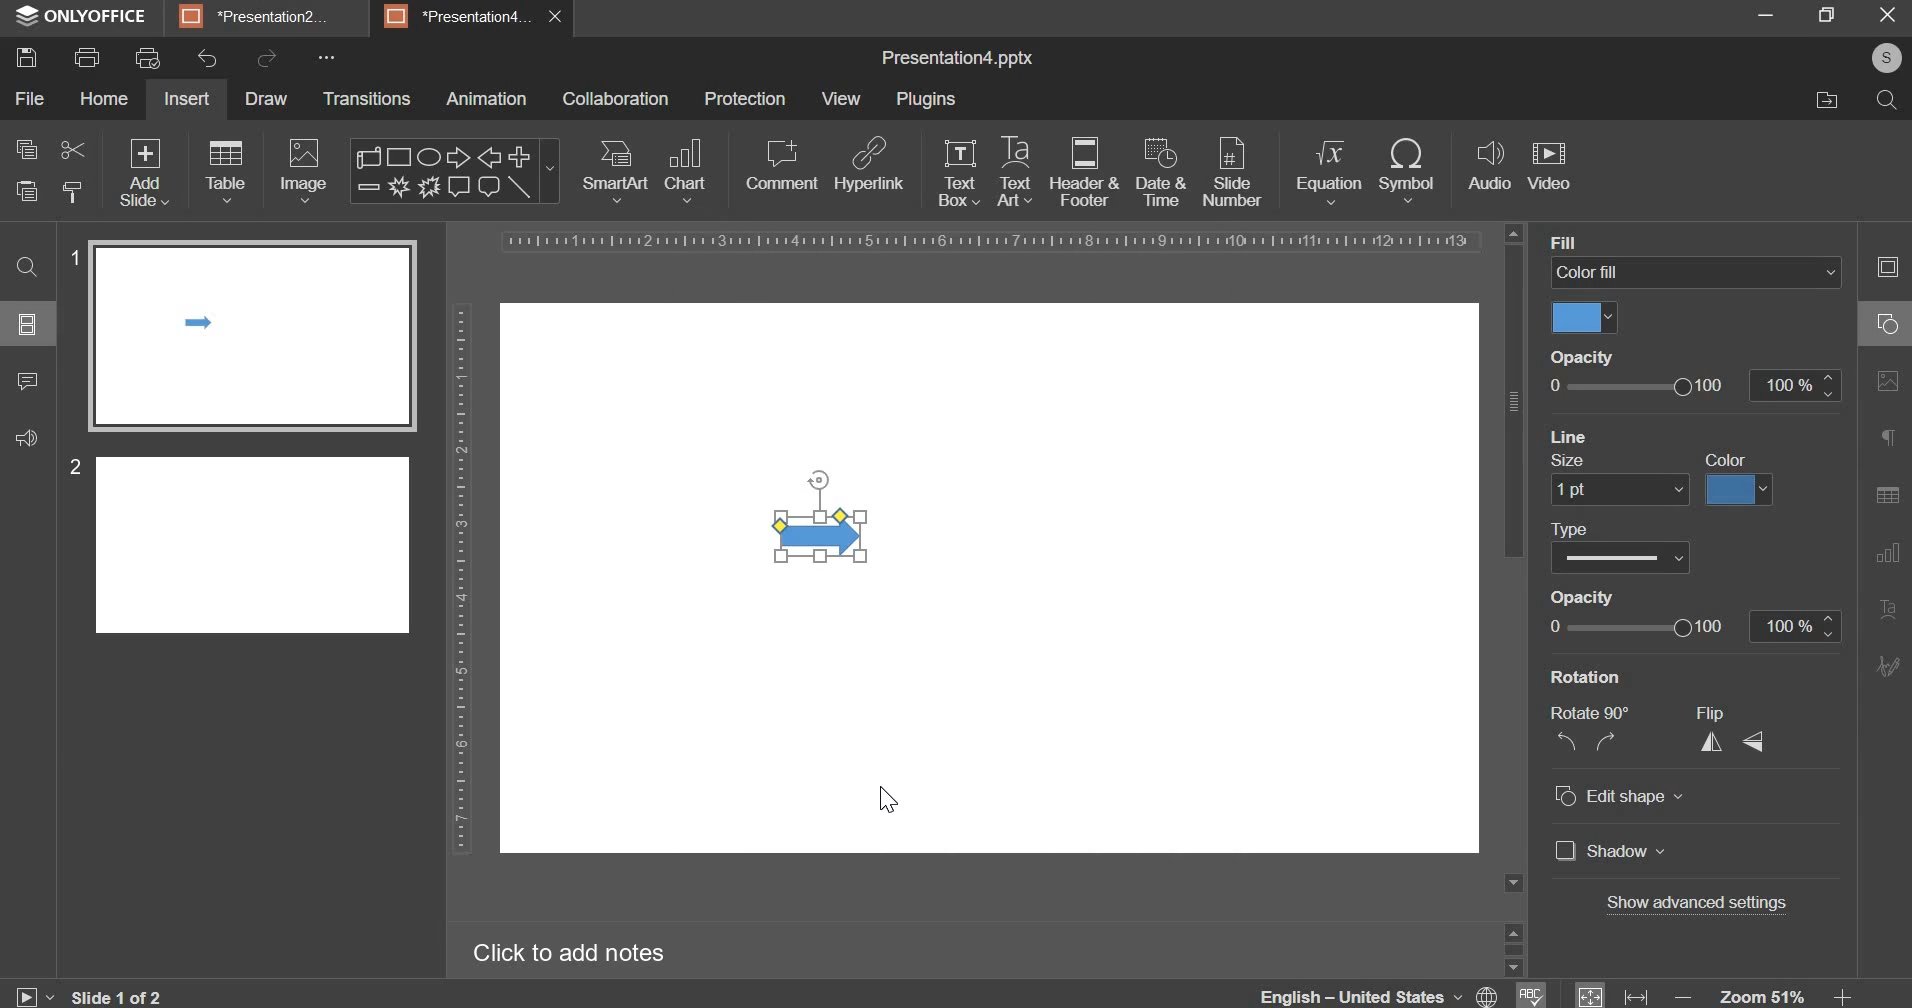 Image resolution: width=1912 pixels, height=1008 pixels. What do you see at coordinates (31, 327) in the screenshot?
I see `` at bounding box center [31, 327].